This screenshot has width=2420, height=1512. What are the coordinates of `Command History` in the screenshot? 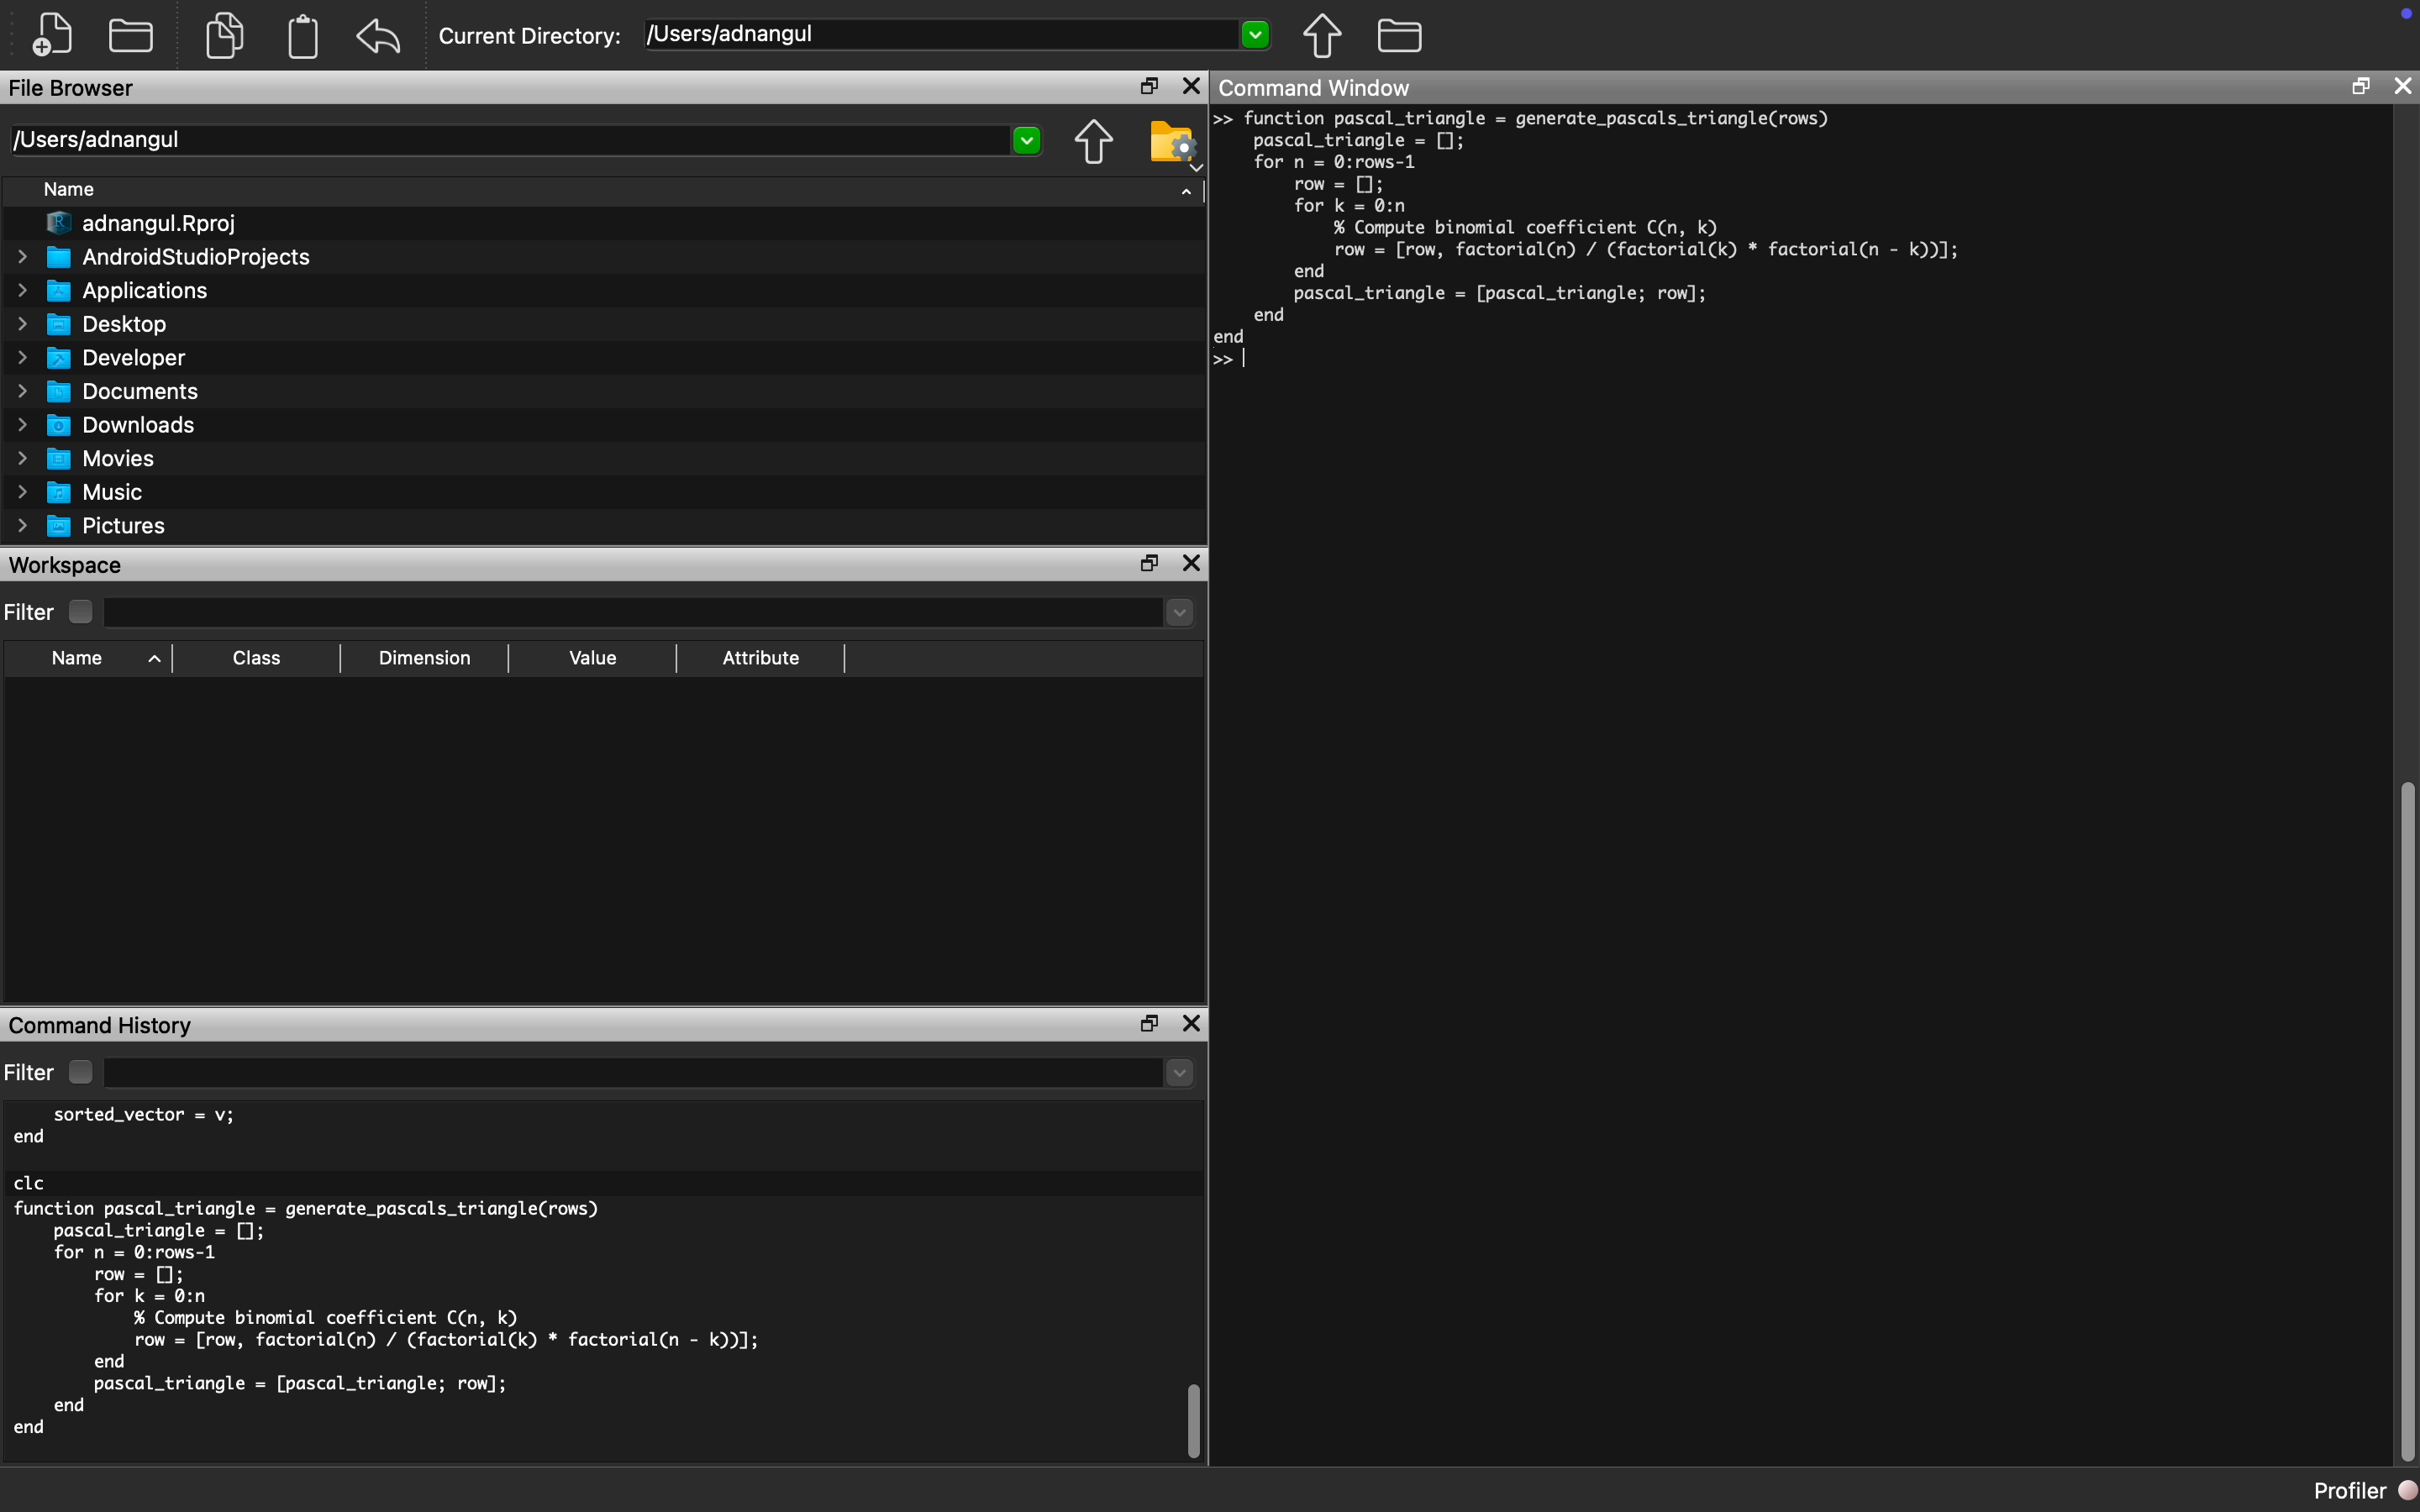 It's located at (104, 1025).